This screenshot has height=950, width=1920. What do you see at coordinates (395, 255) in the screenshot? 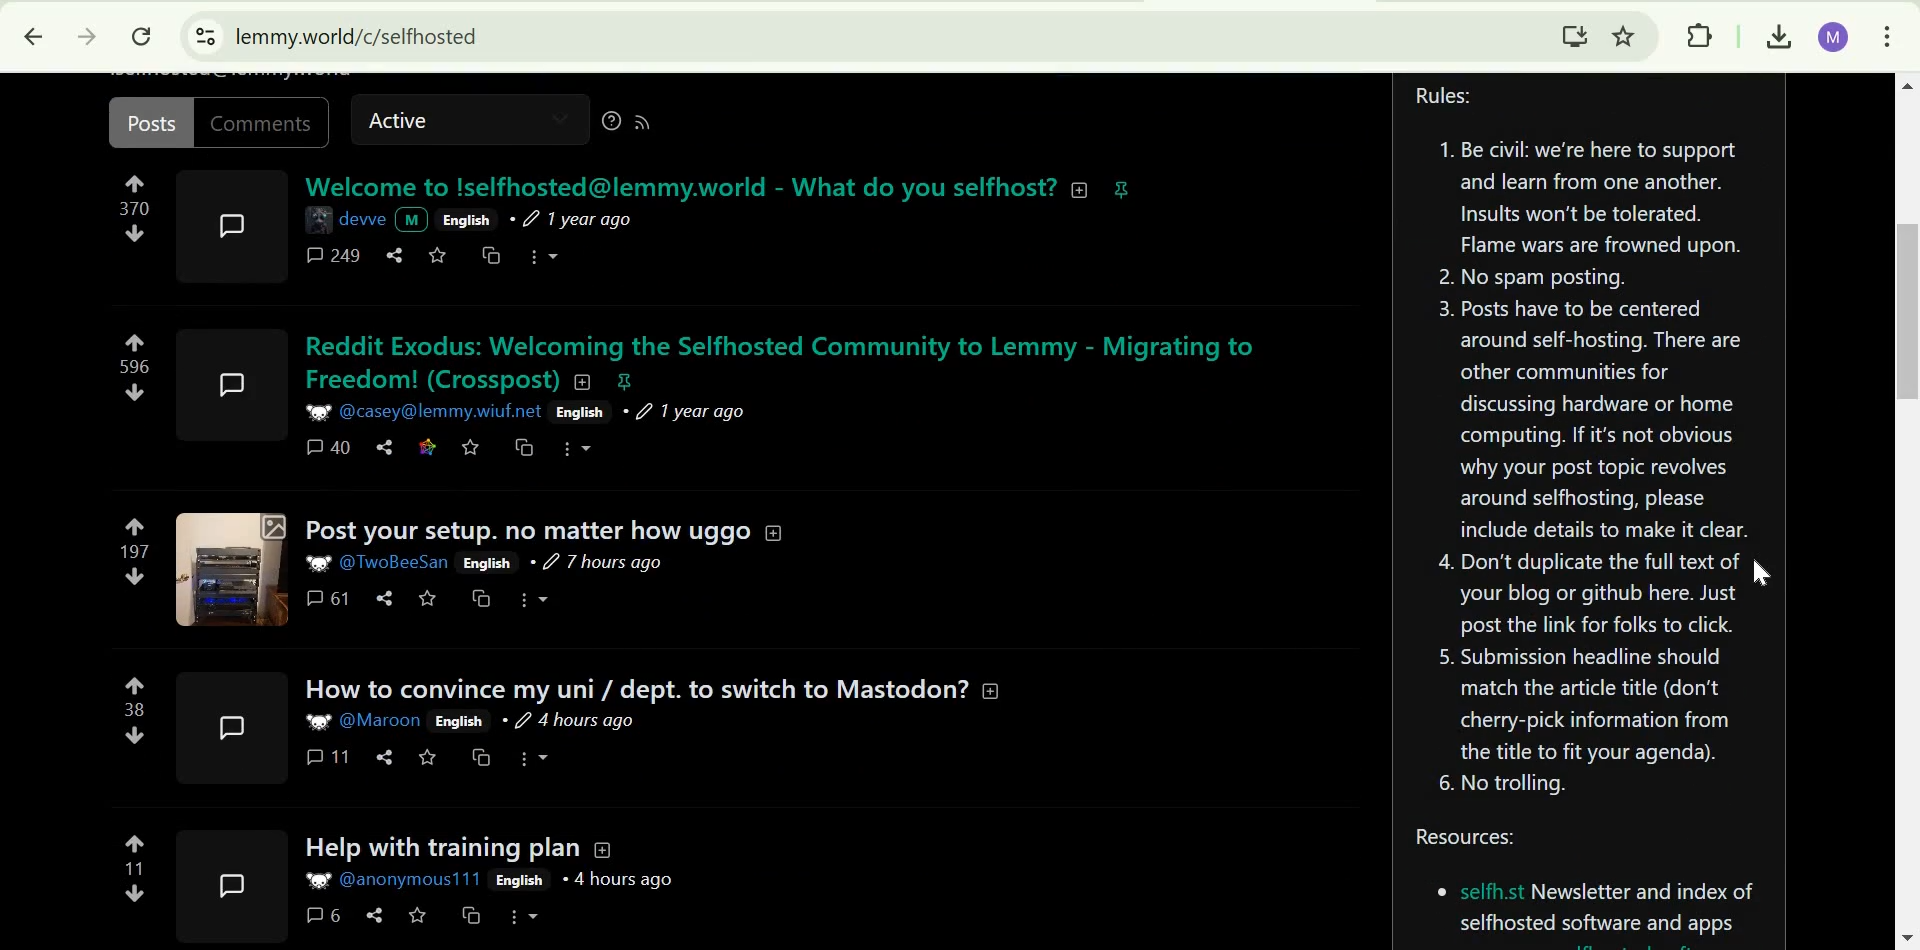
I see `share` at bounding box center [395, 255].